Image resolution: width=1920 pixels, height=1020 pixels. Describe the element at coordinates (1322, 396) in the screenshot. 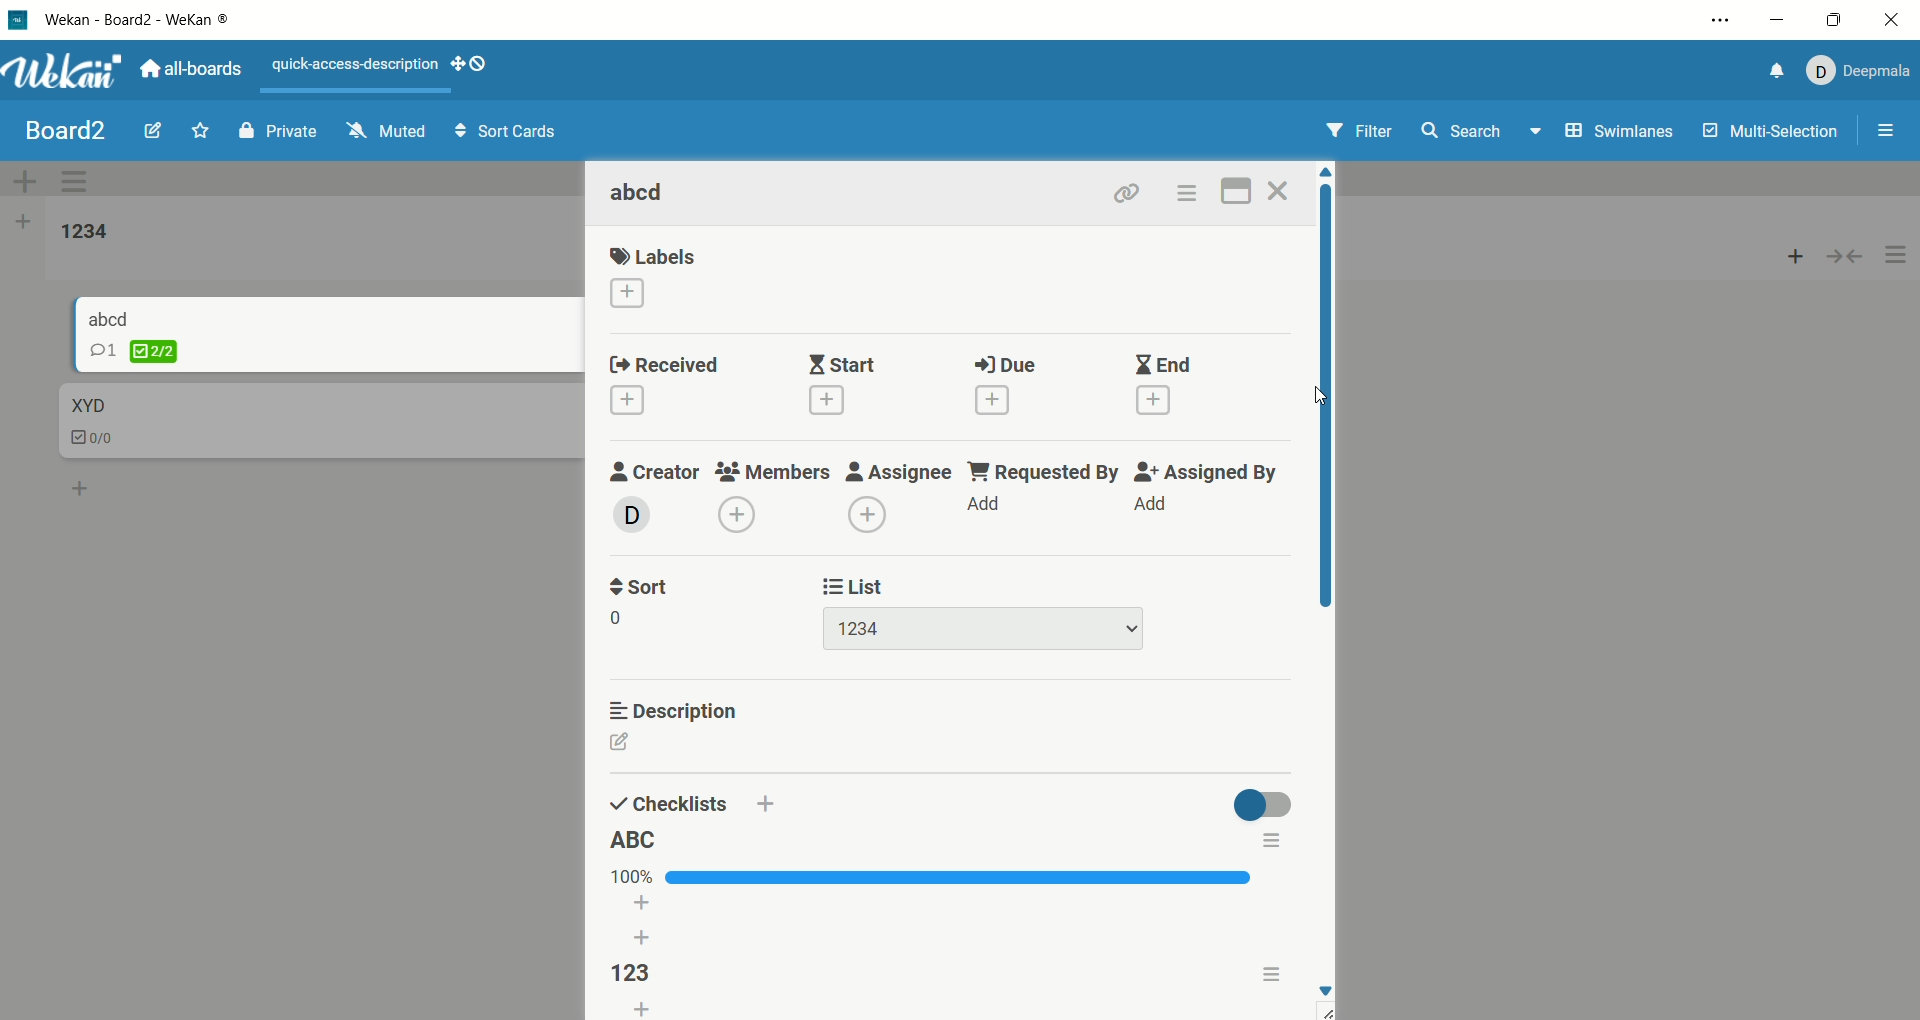

I see `cursor` at that location.